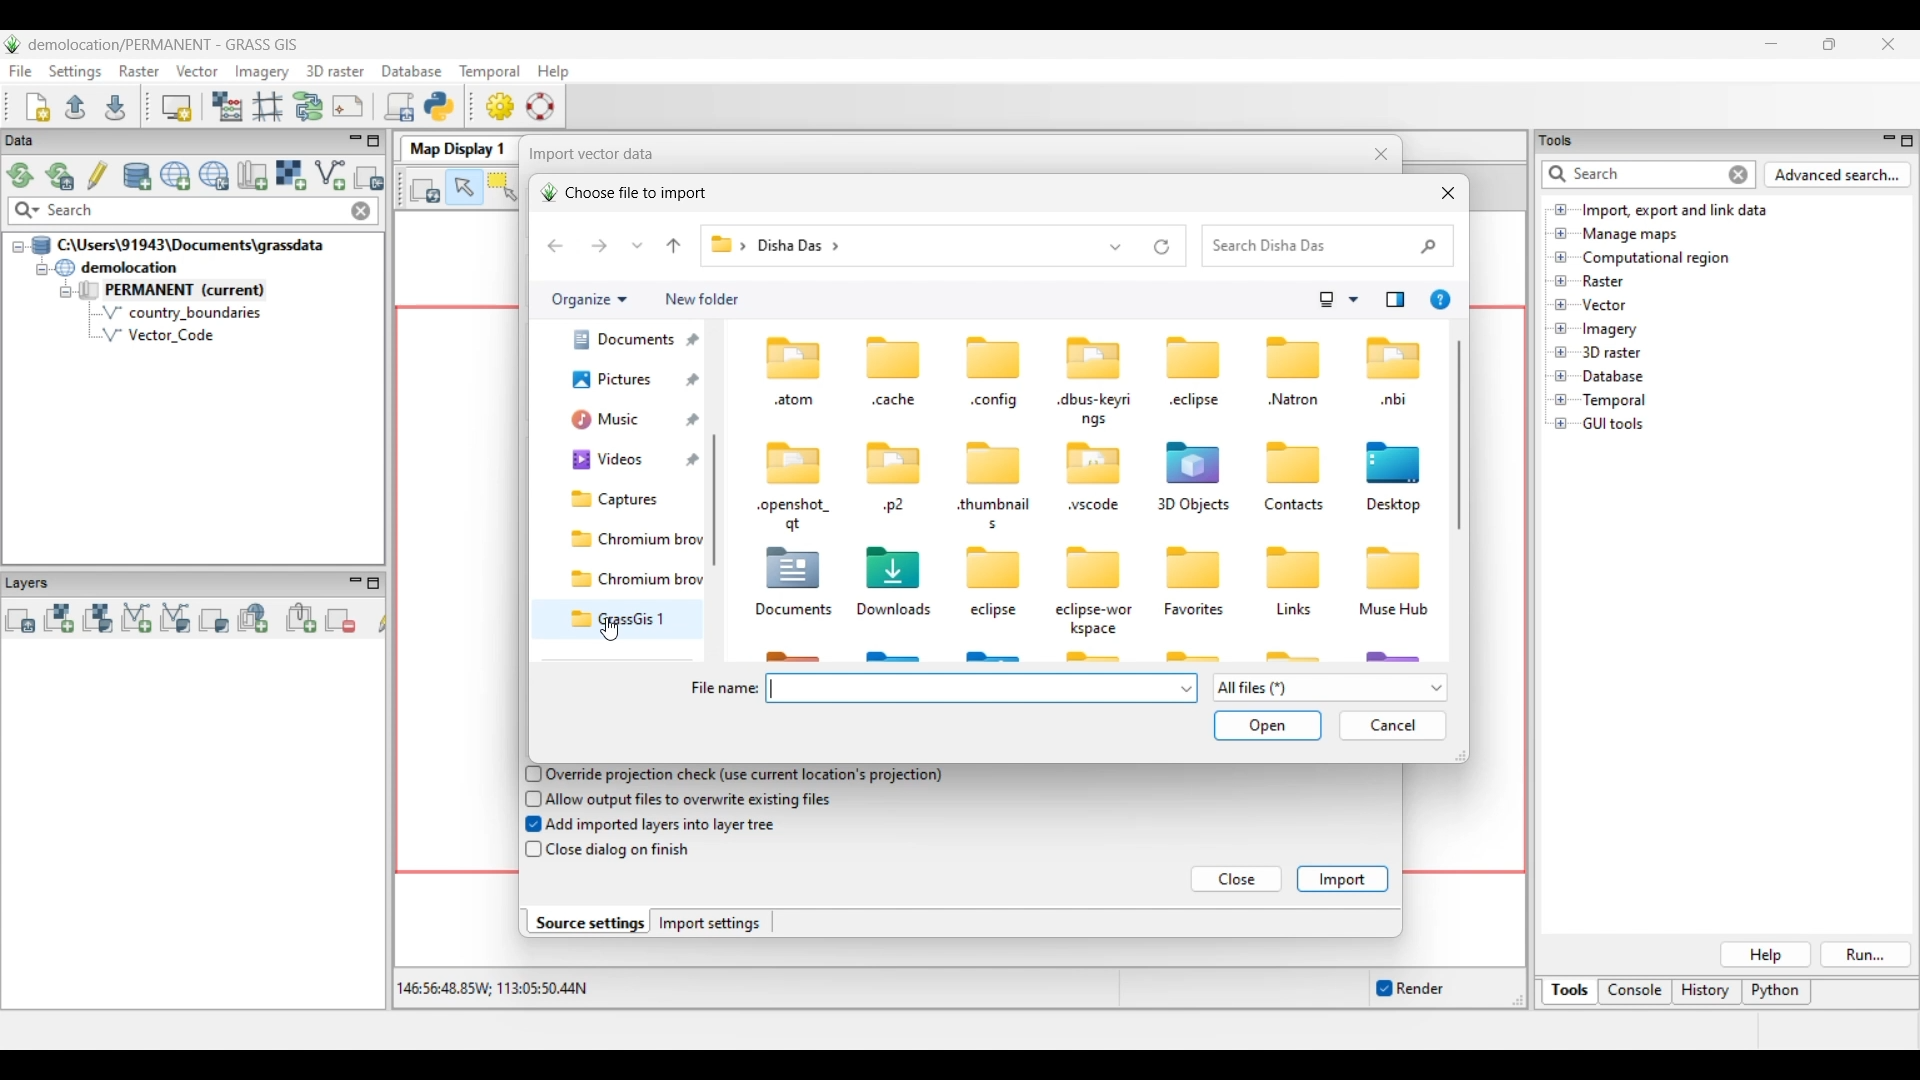  Describe the element at coordinates (1561, 257) in the screenshot. I see `Click to open Computational region` at that location.